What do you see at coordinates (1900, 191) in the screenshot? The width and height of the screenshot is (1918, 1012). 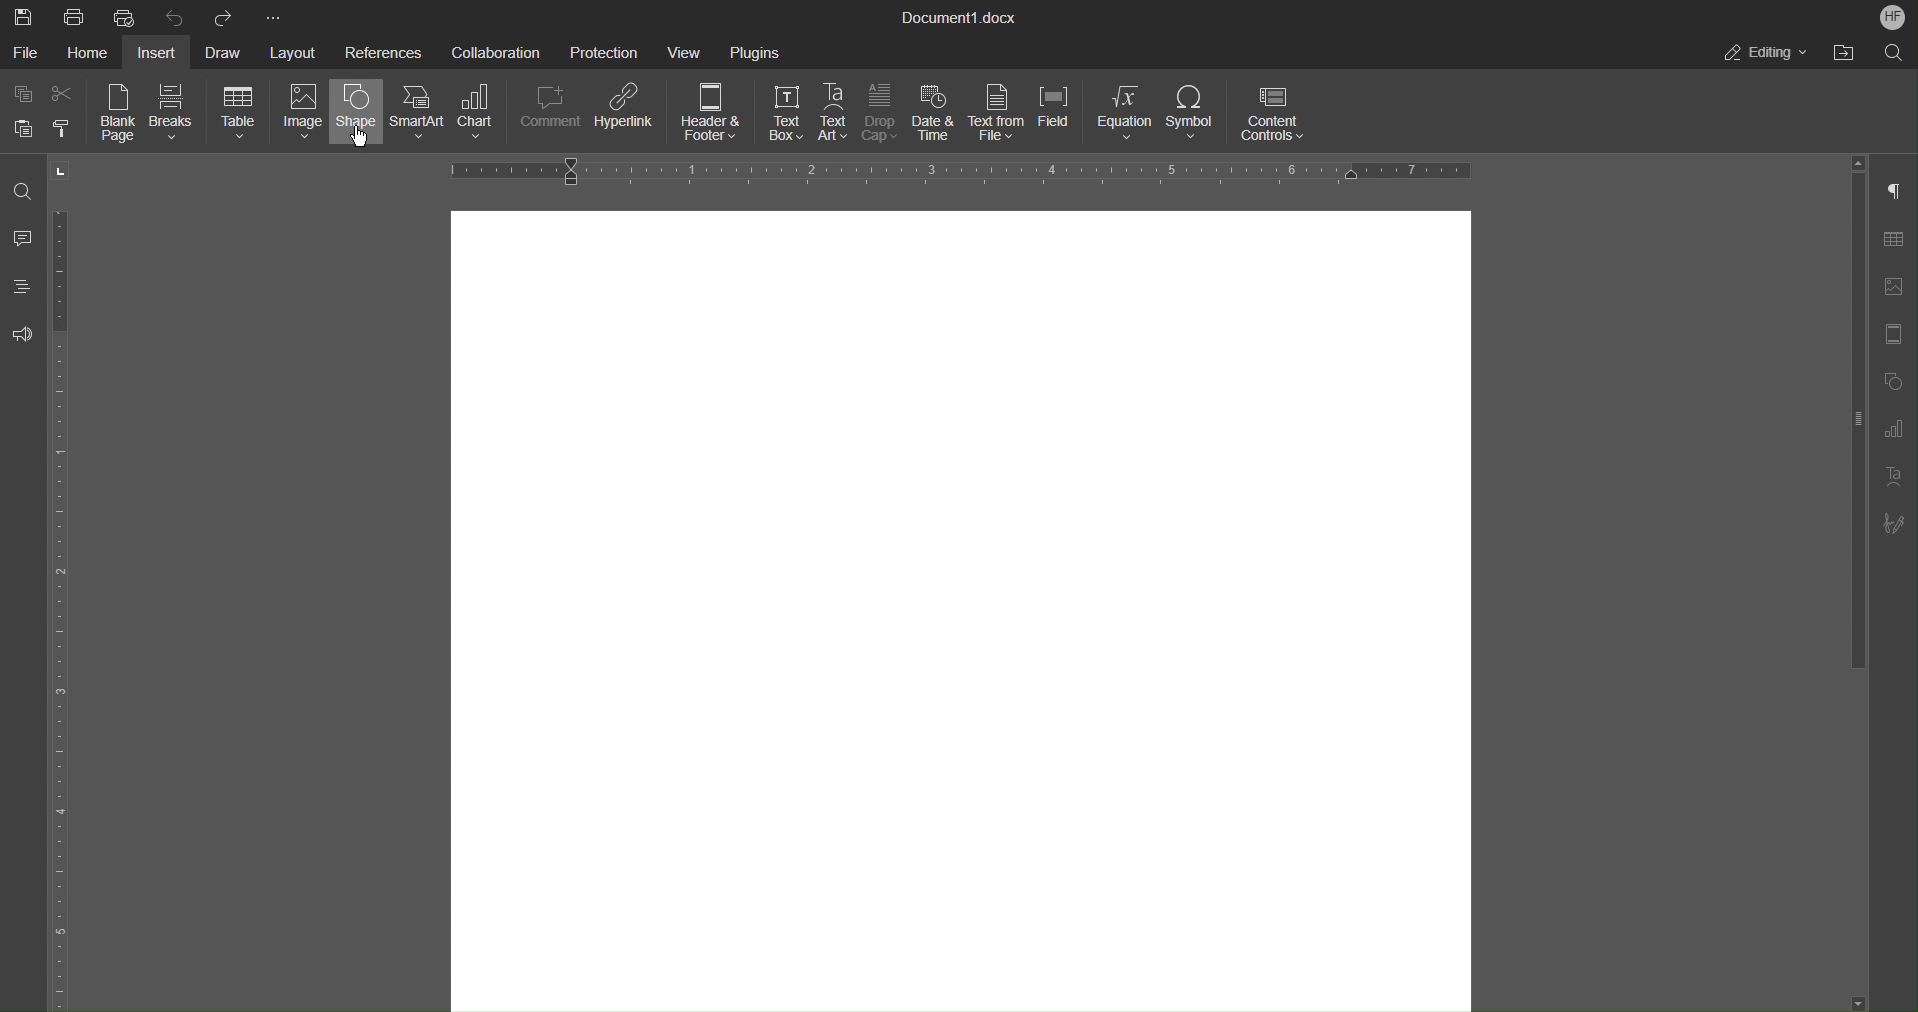 I see `Paragraph Settings` at bounding box center [1900, 191].